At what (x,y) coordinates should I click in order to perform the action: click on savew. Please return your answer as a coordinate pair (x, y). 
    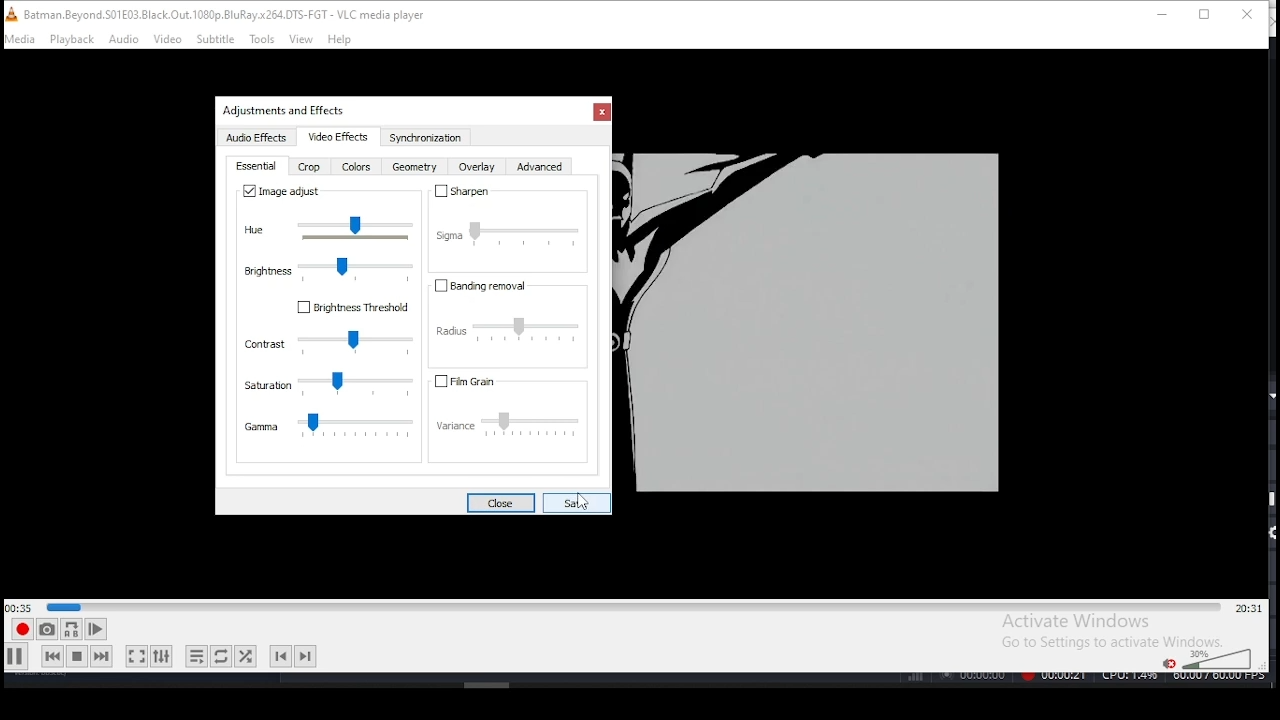
    Looking at the image, I should click on (576, 506).